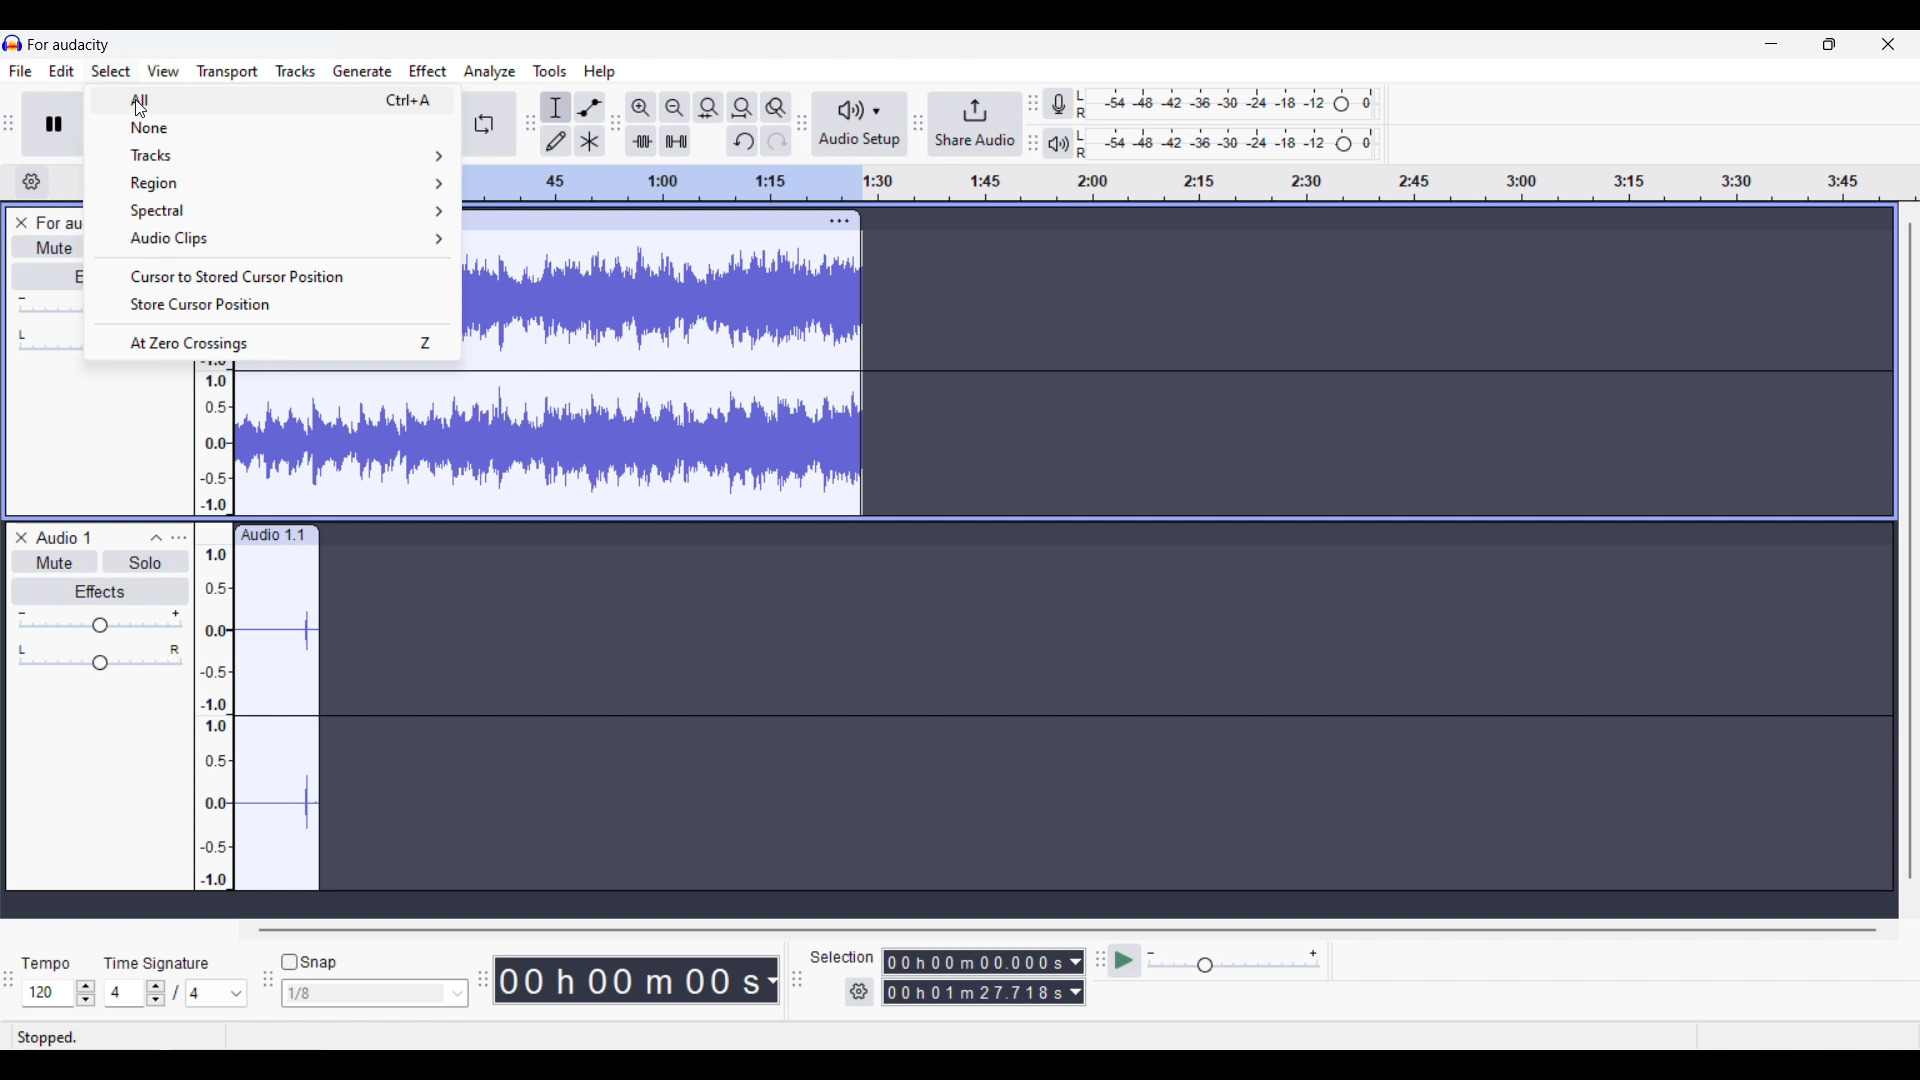 This screenshot has height=1080, width=1920. Describe the element at coordinates (21, 222) in the screenshot. I see `Close track` at that location.